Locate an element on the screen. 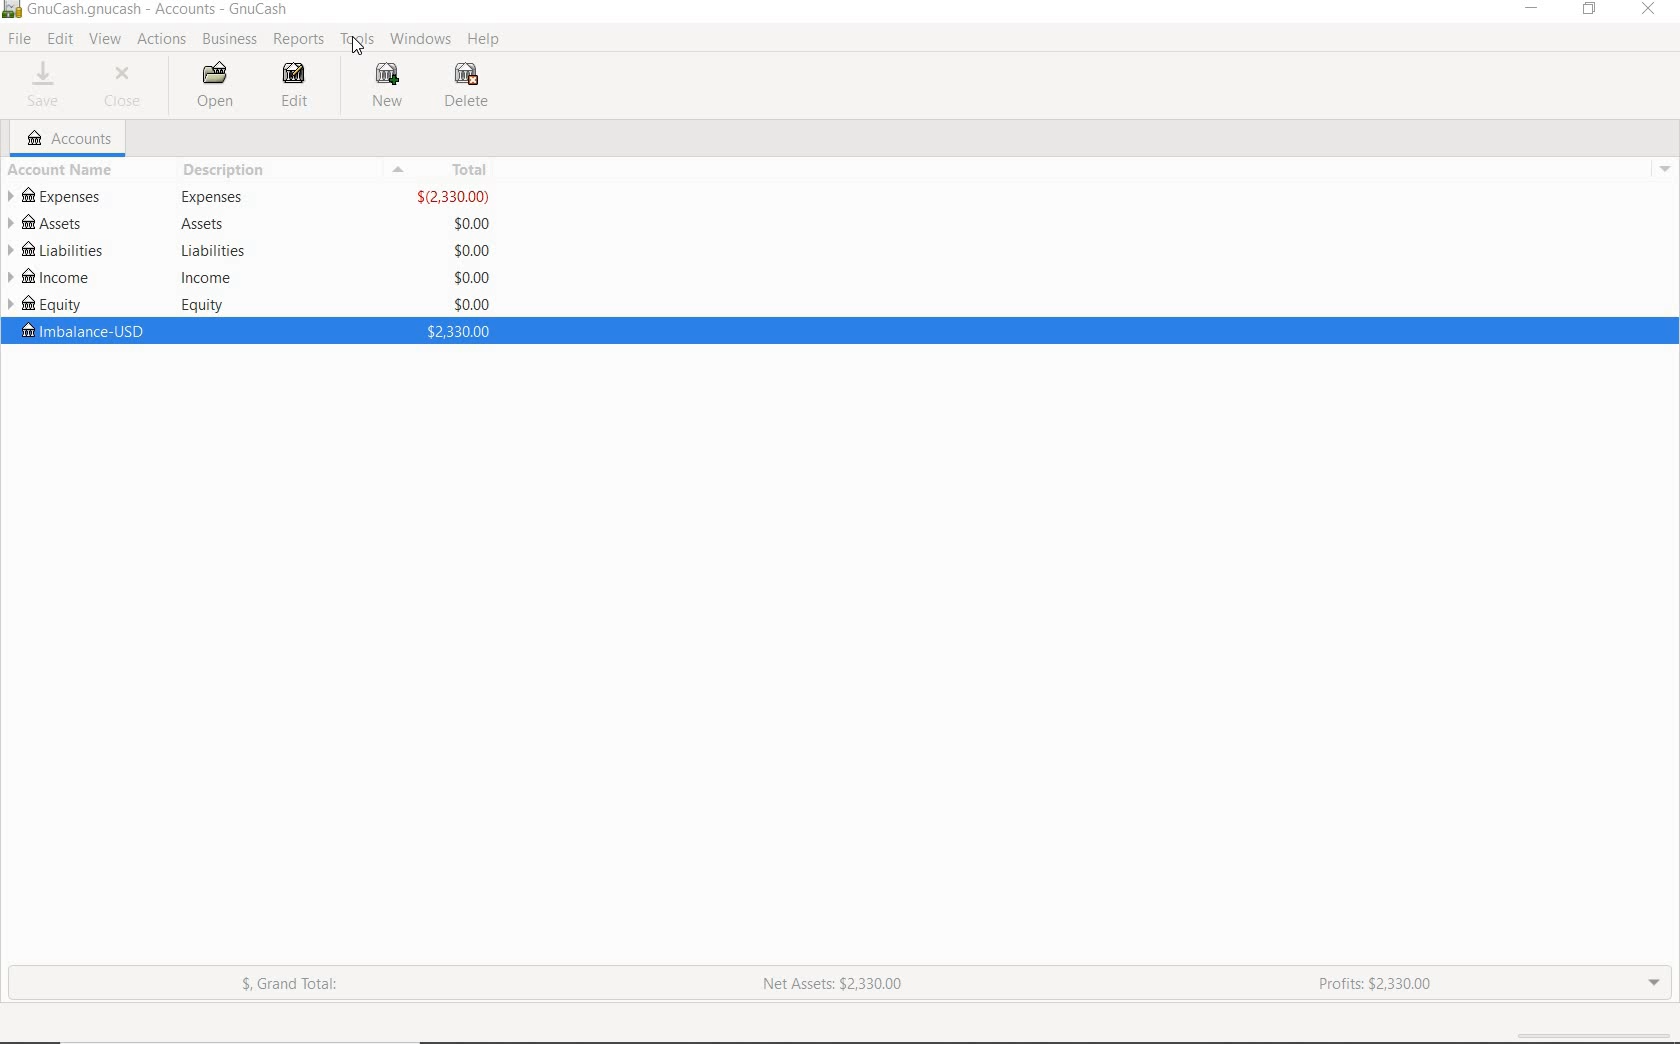  DELETE is located at coordinates (468, 87).